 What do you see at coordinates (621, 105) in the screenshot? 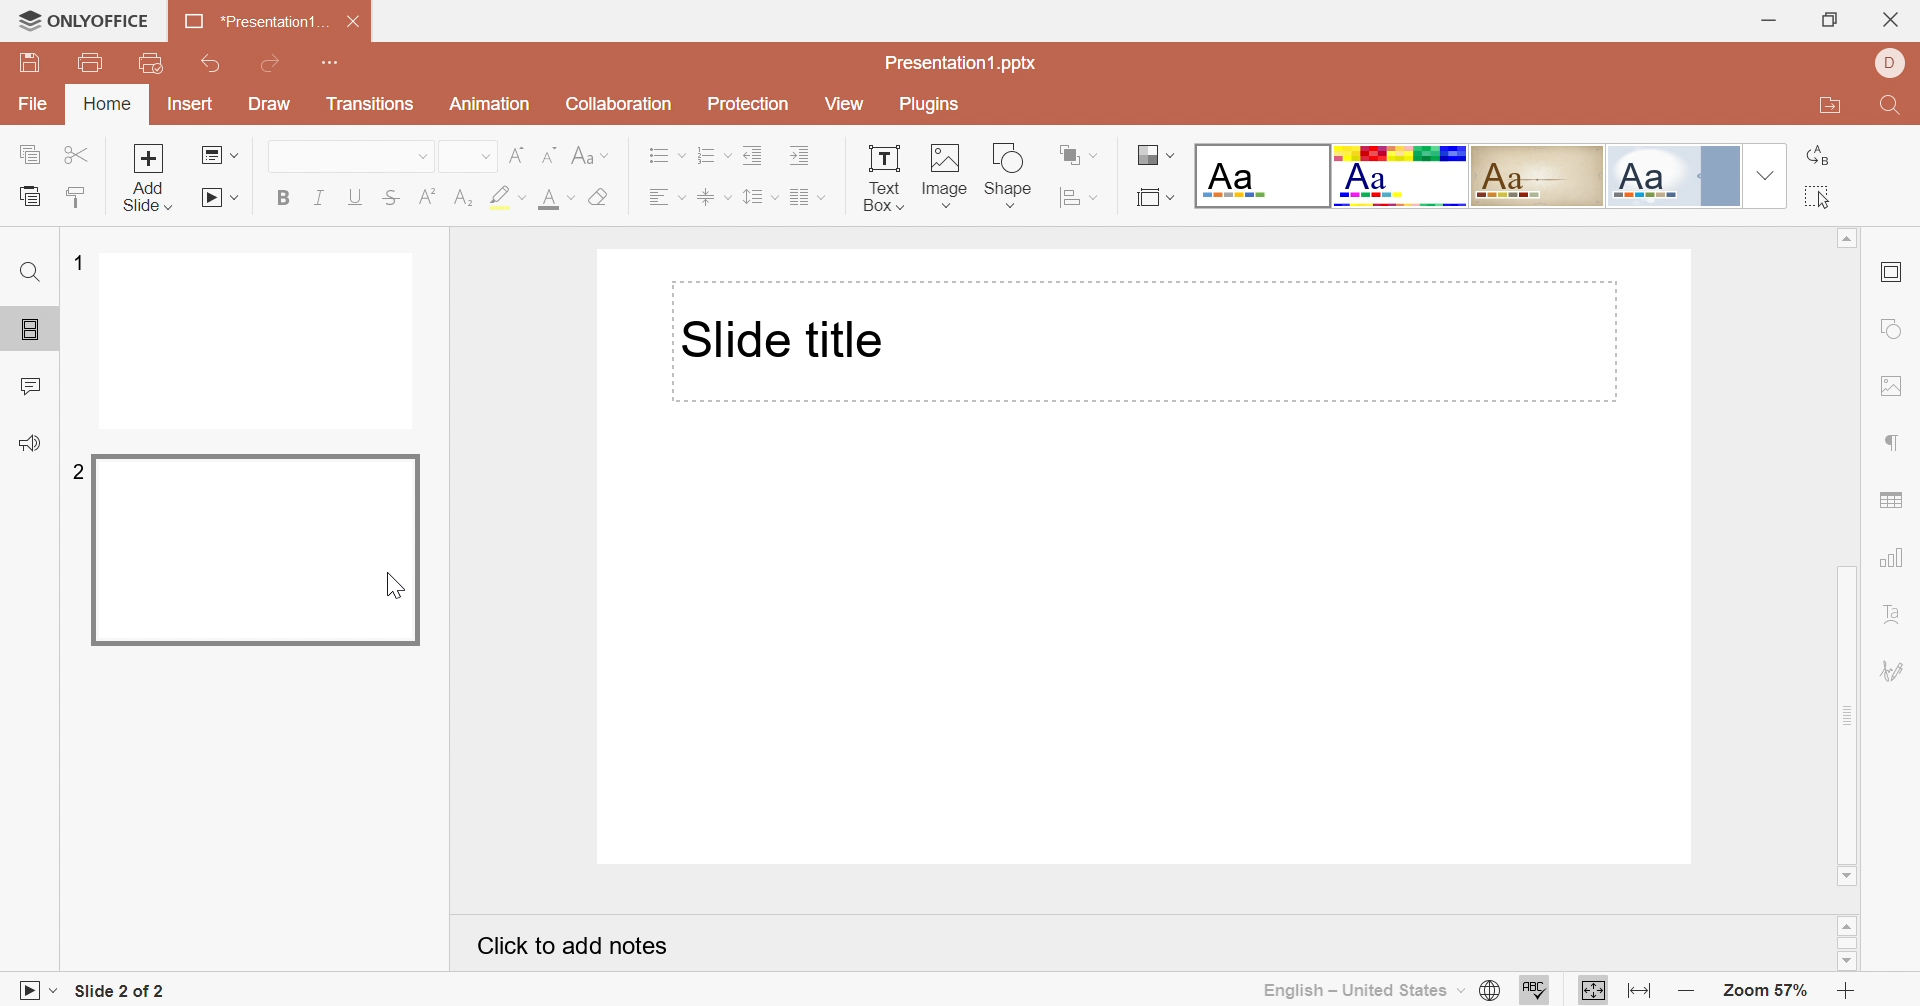
I see `collaboration` at bounding box center [621, 105].